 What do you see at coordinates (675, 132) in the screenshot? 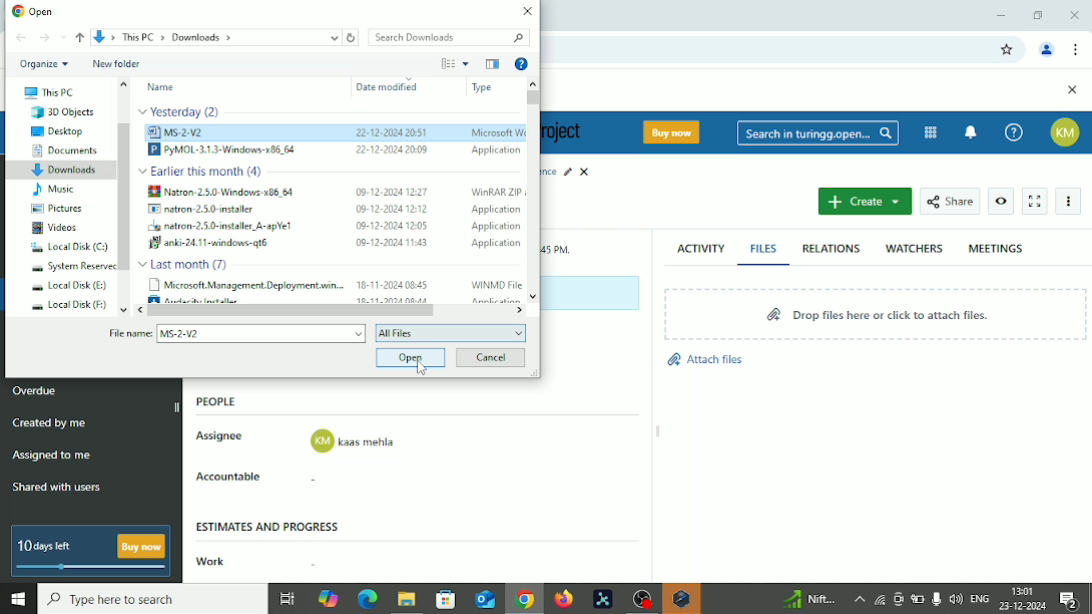
I see `Buy now` at bounding box center [675, 132].